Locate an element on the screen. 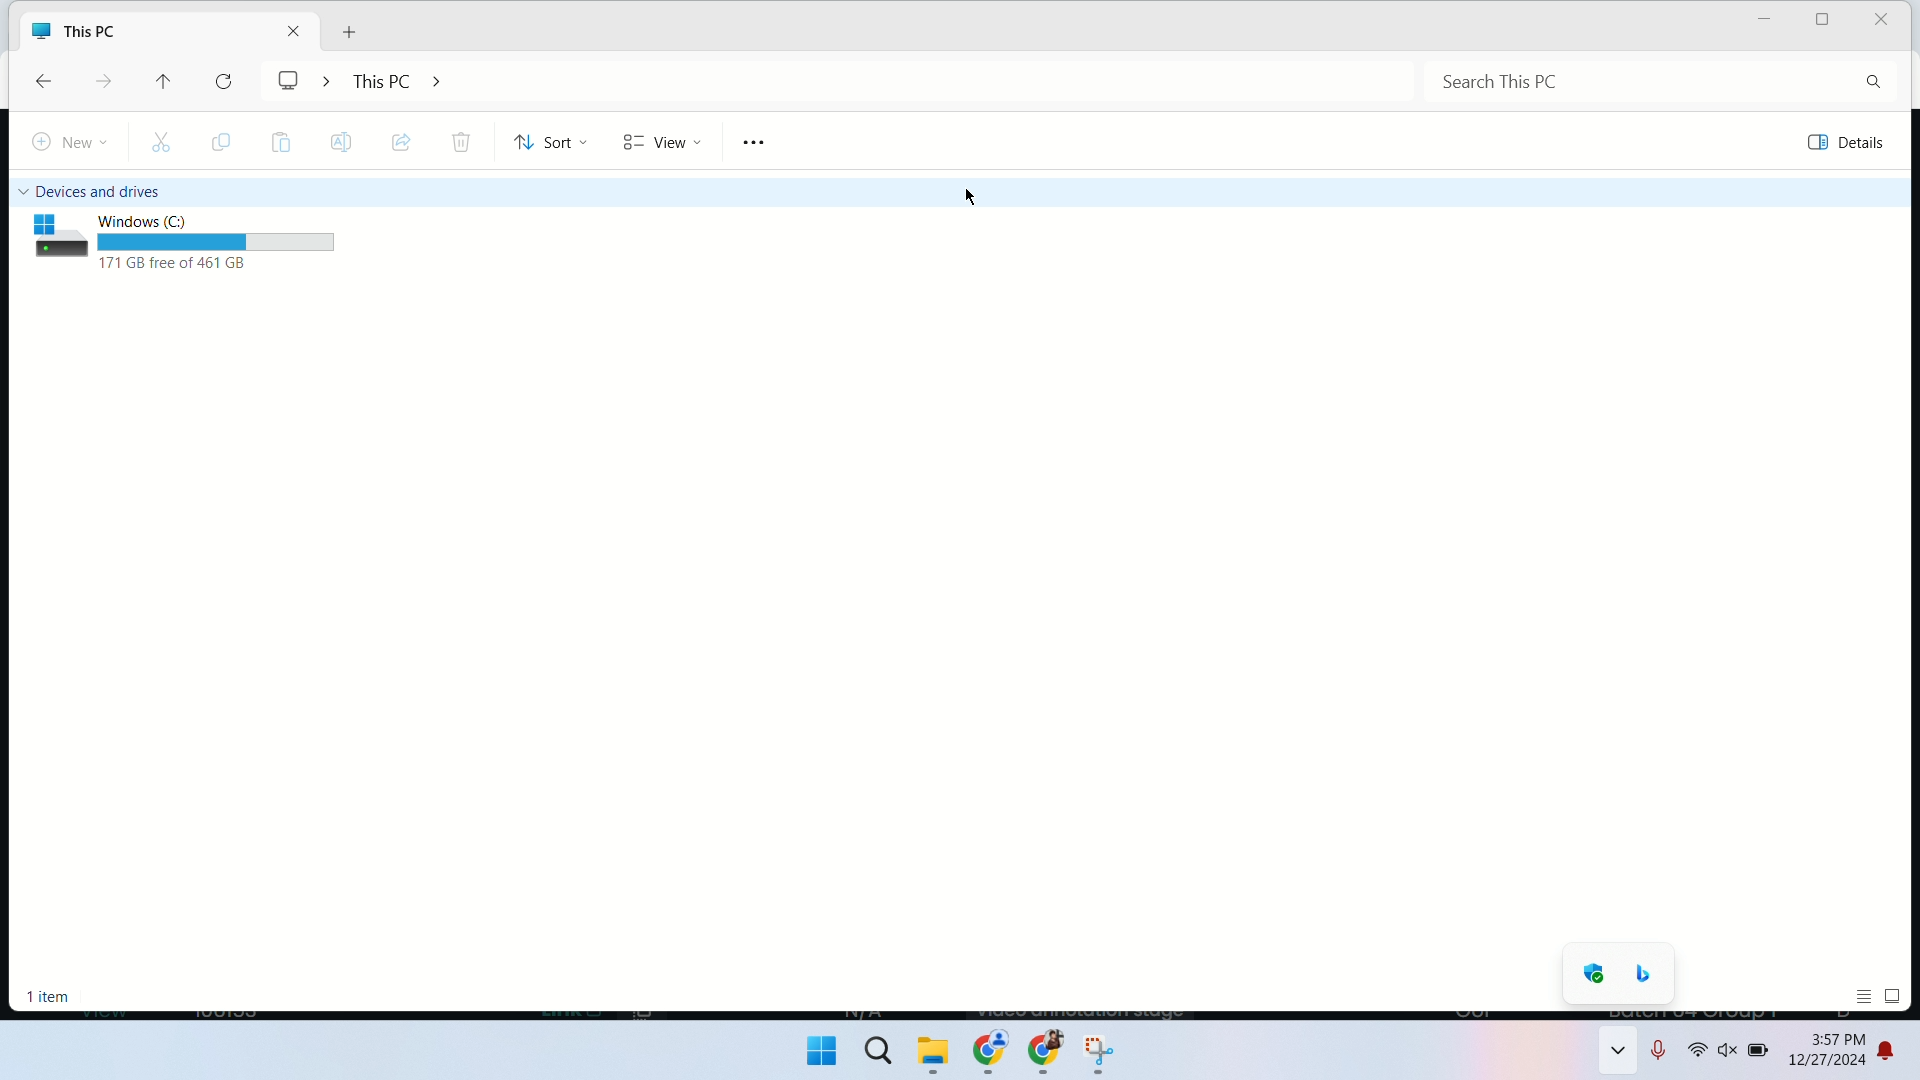  vlc player is located at coordinates (1109, 1054).